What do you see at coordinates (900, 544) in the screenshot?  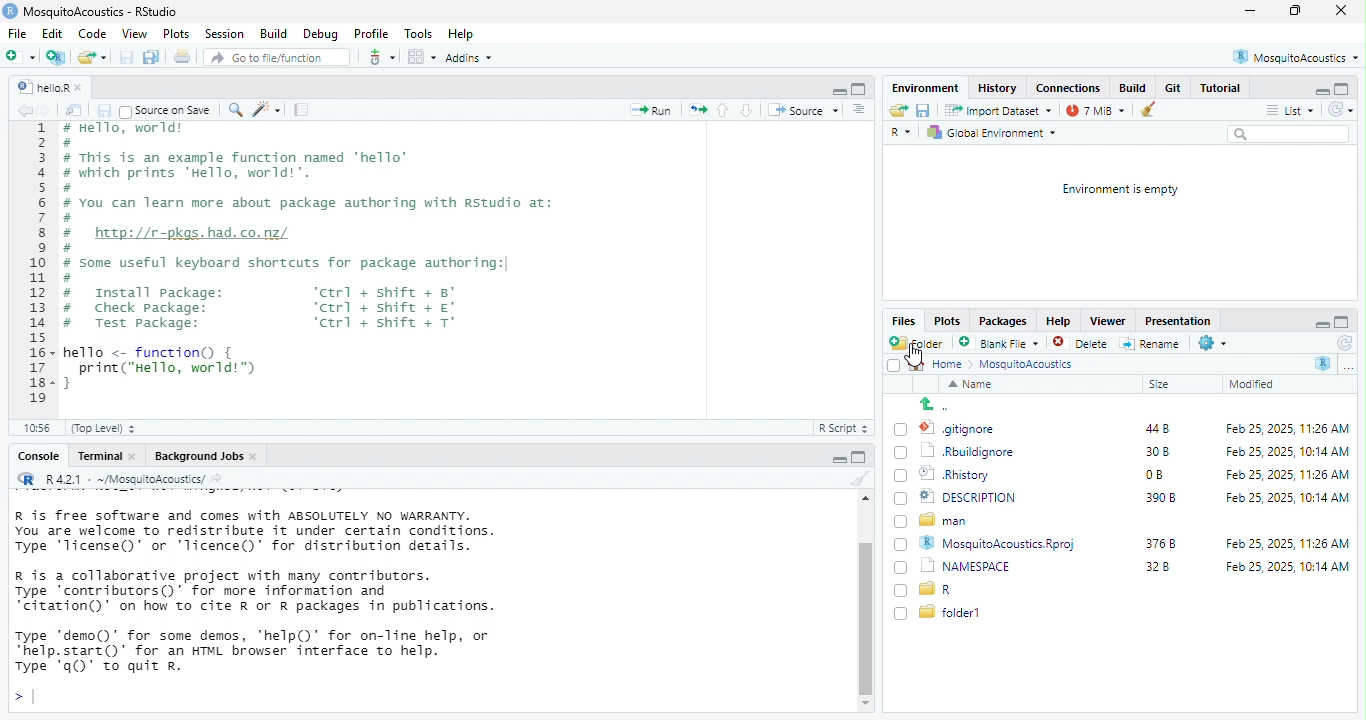 I see `checkbox` at bounding box center [900, 544].